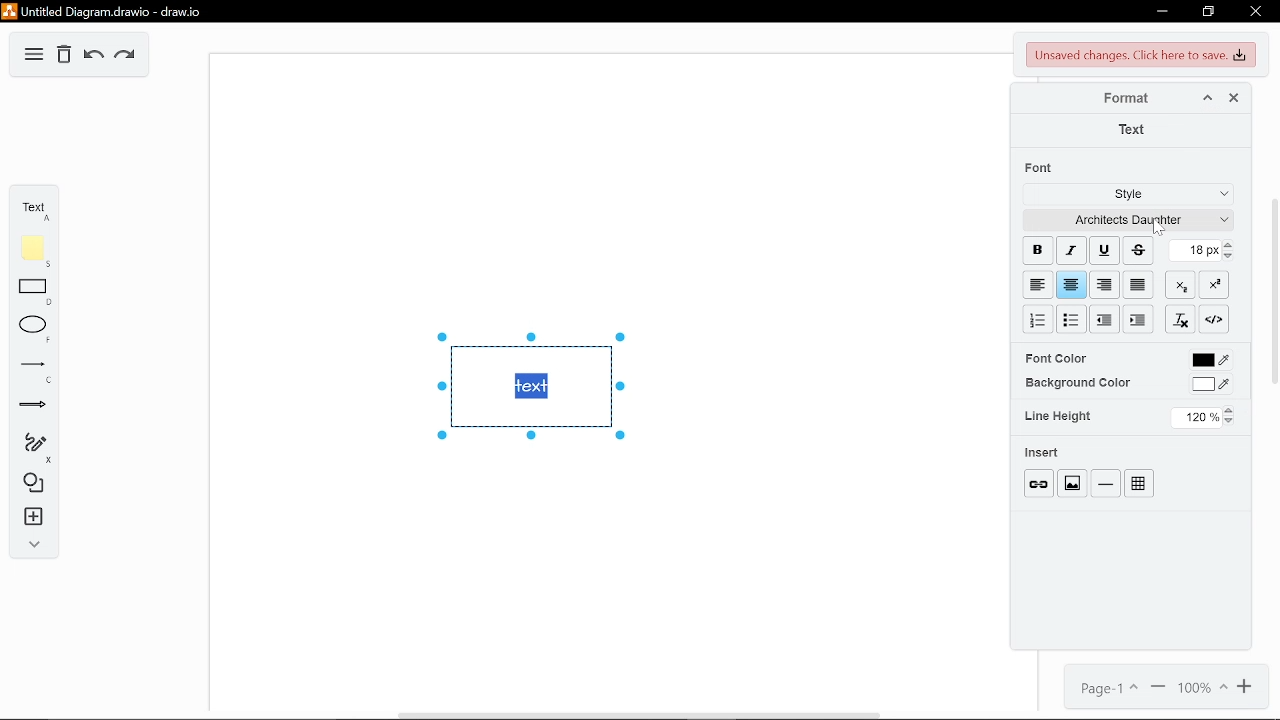  I want to click on undo, so click(92, 56).